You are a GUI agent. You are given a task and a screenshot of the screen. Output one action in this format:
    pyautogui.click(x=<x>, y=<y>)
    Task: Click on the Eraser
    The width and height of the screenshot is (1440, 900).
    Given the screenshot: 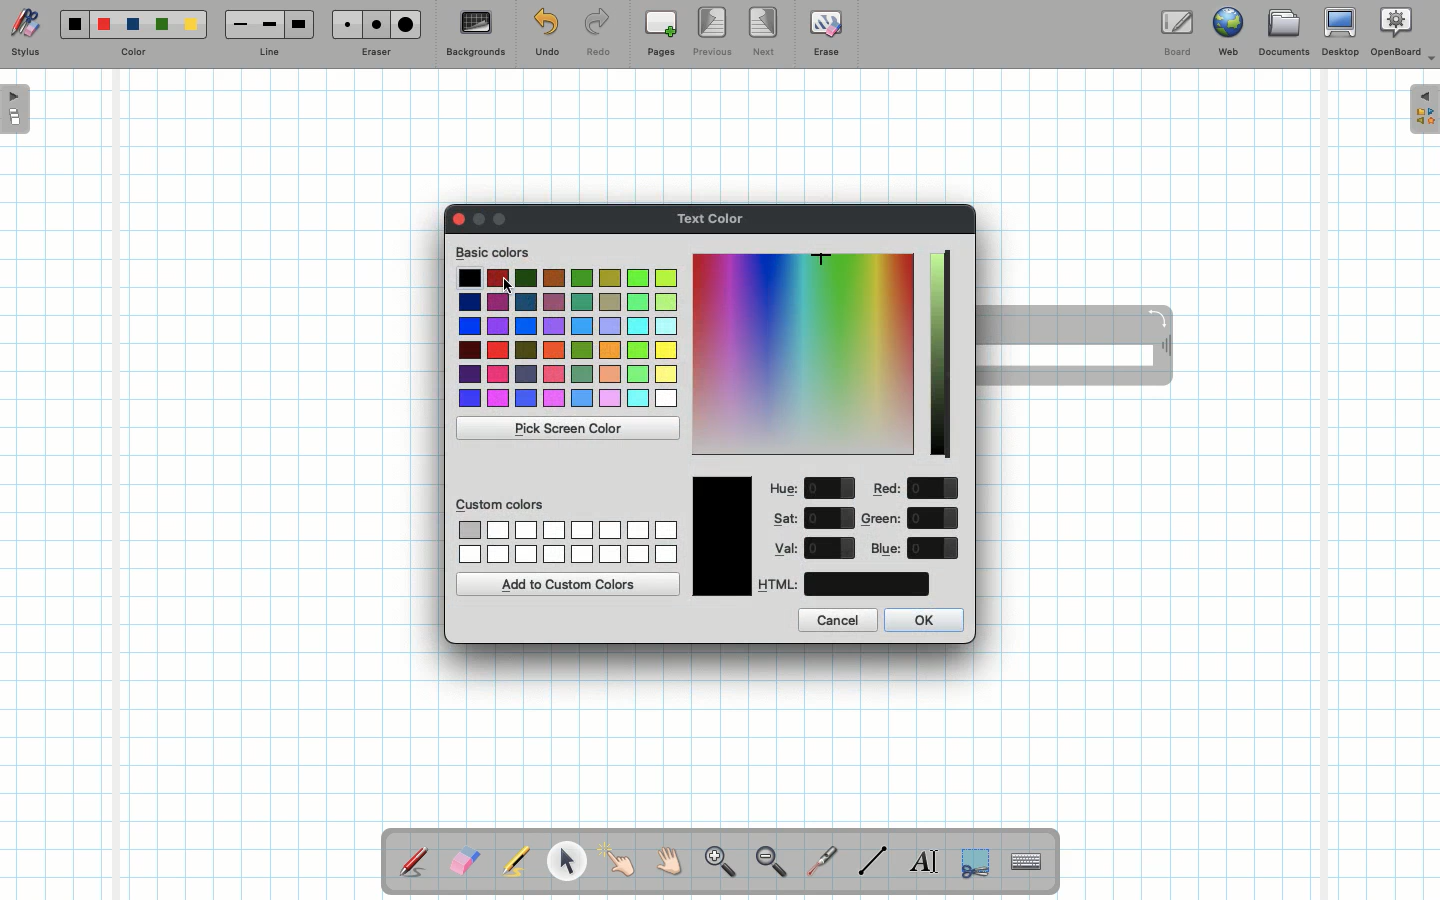 What is the action you would take?
    pyautogui.click(x=464, y=863)
    